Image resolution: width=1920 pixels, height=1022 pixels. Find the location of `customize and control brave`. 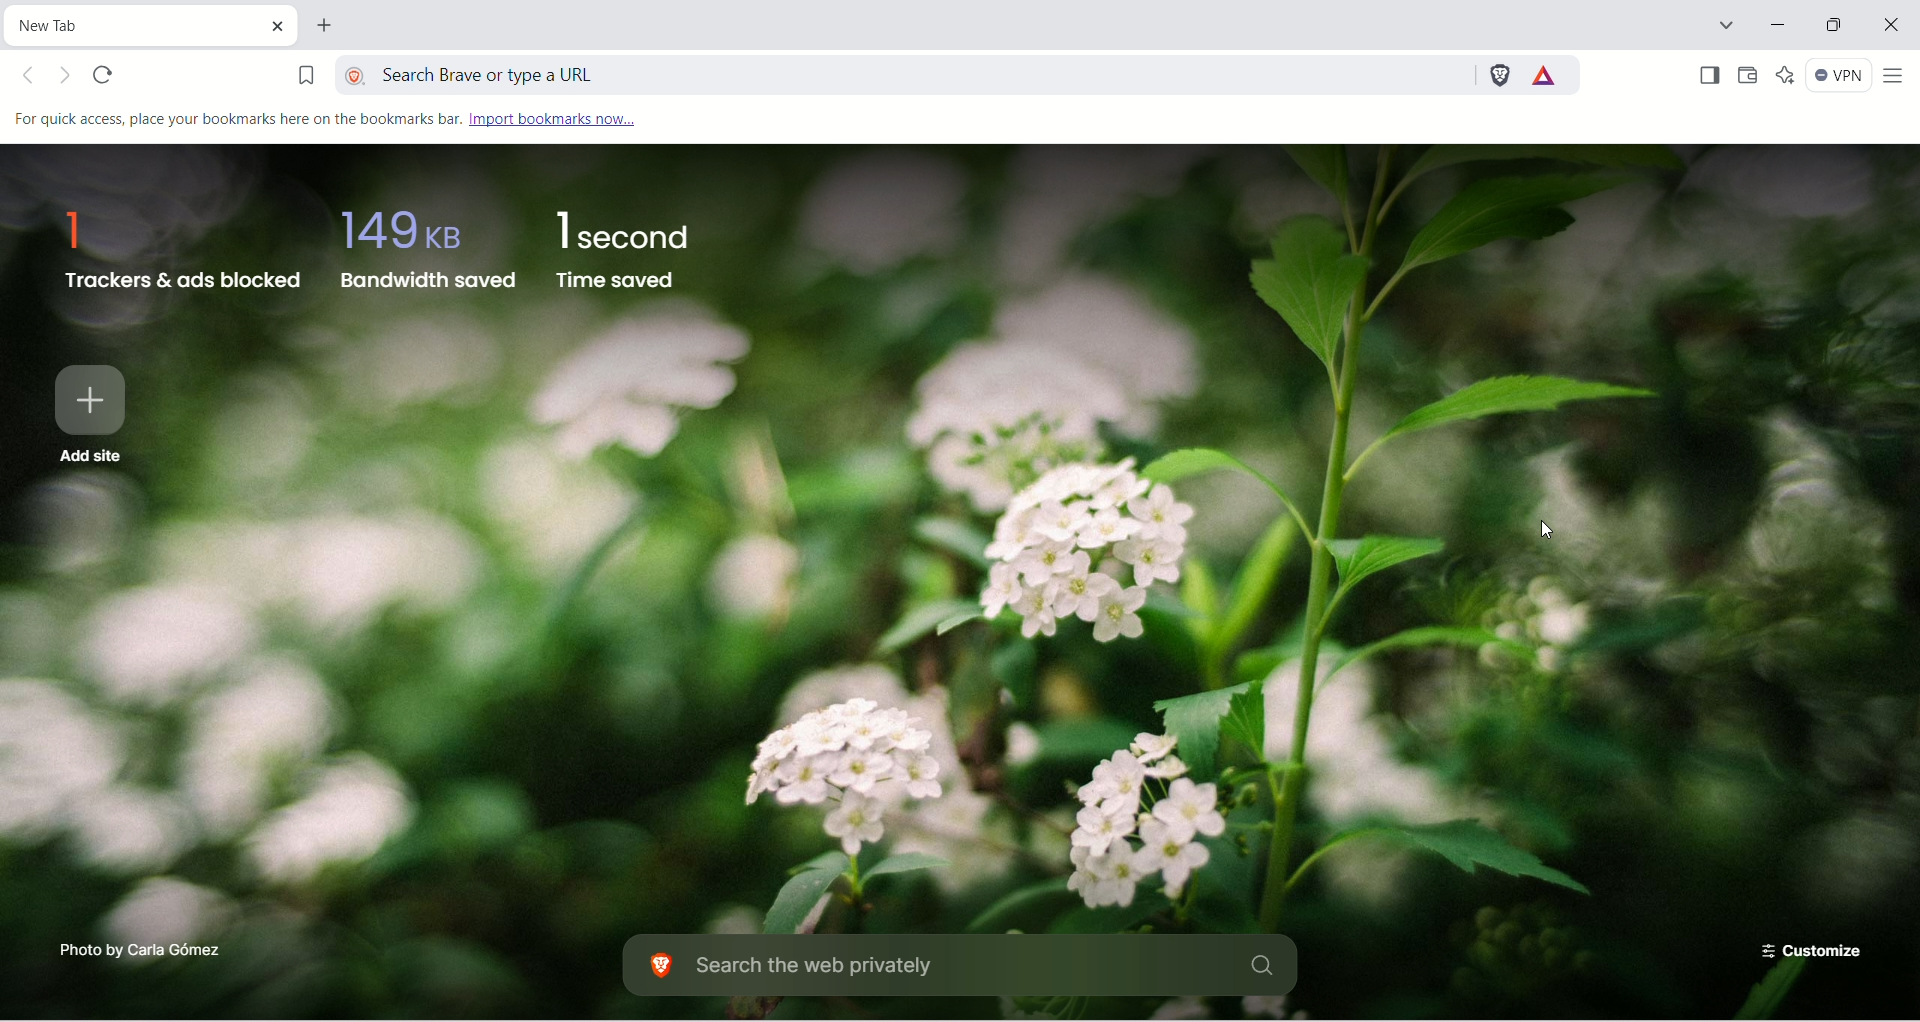

customize and control brave is located at coordinates (1901, 78).